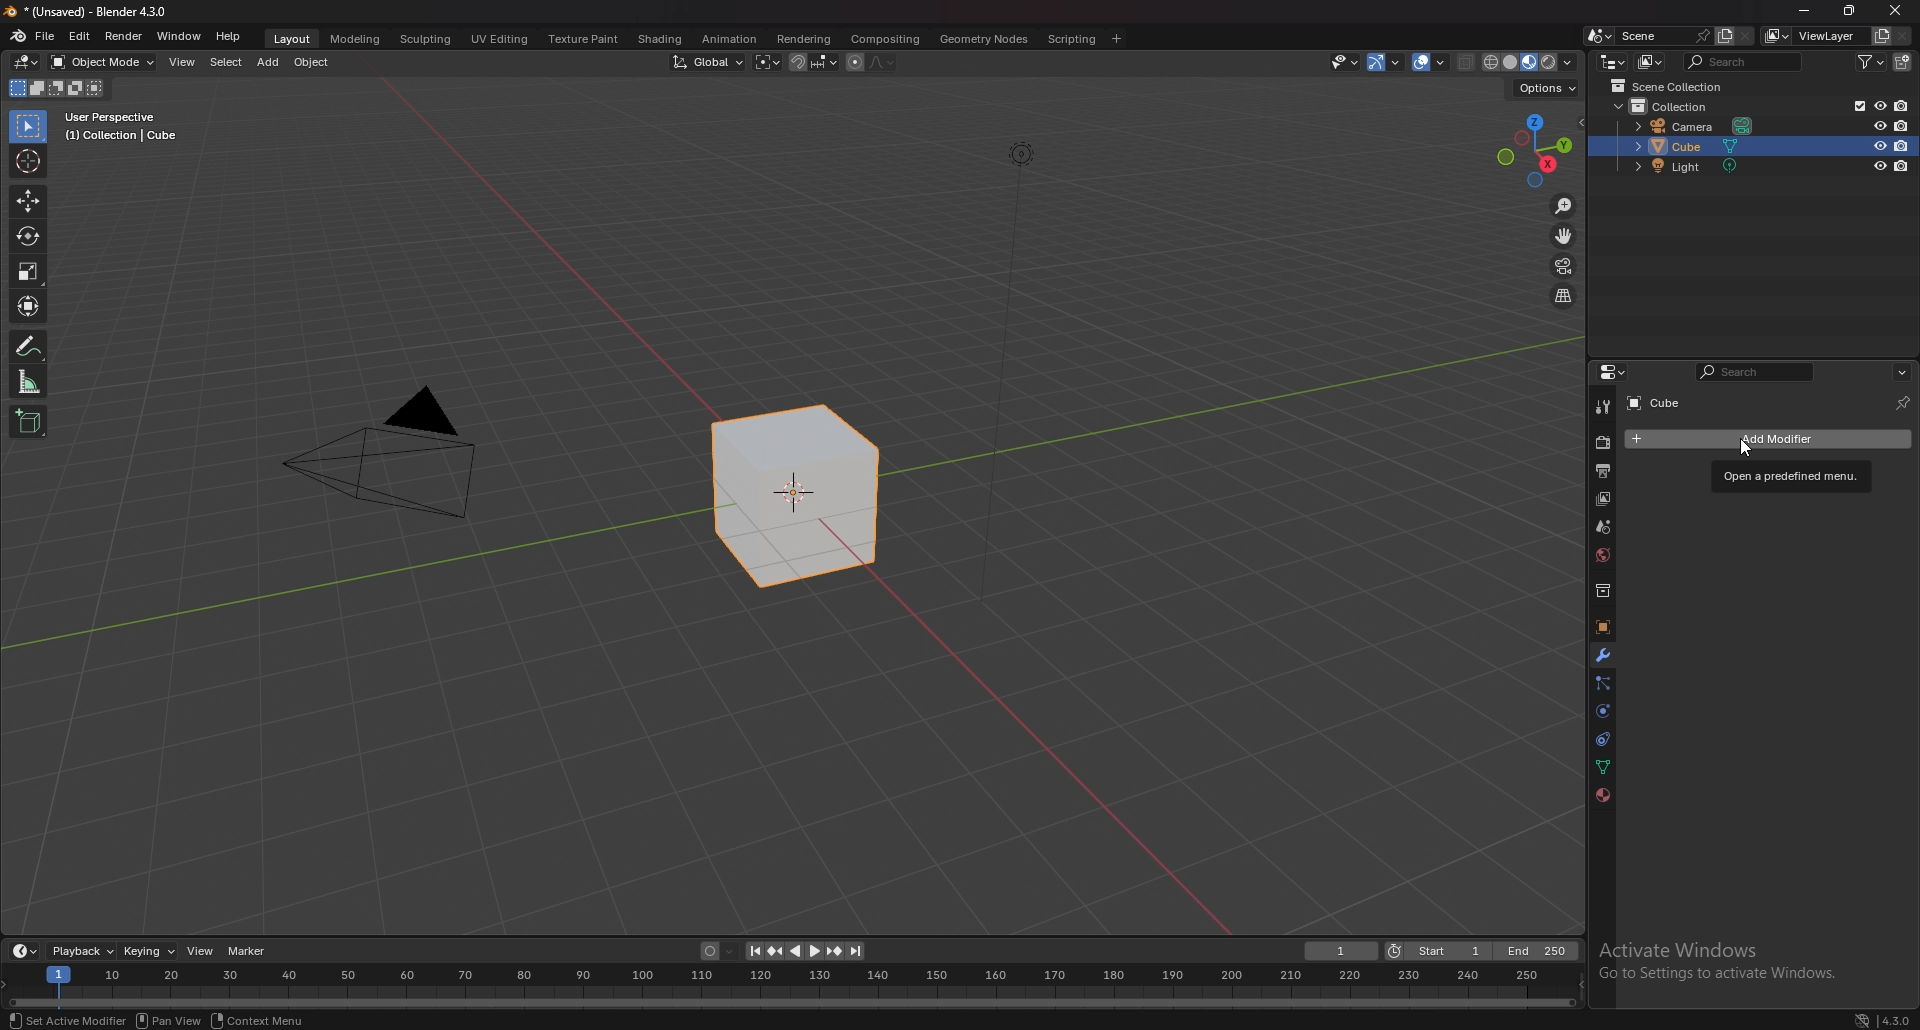 The width and height of the screenshot is (1920, 1030). What do you see at coordinates (1754, 372) in the screenshot?
I see `search` at bounding box center [1754, 372].